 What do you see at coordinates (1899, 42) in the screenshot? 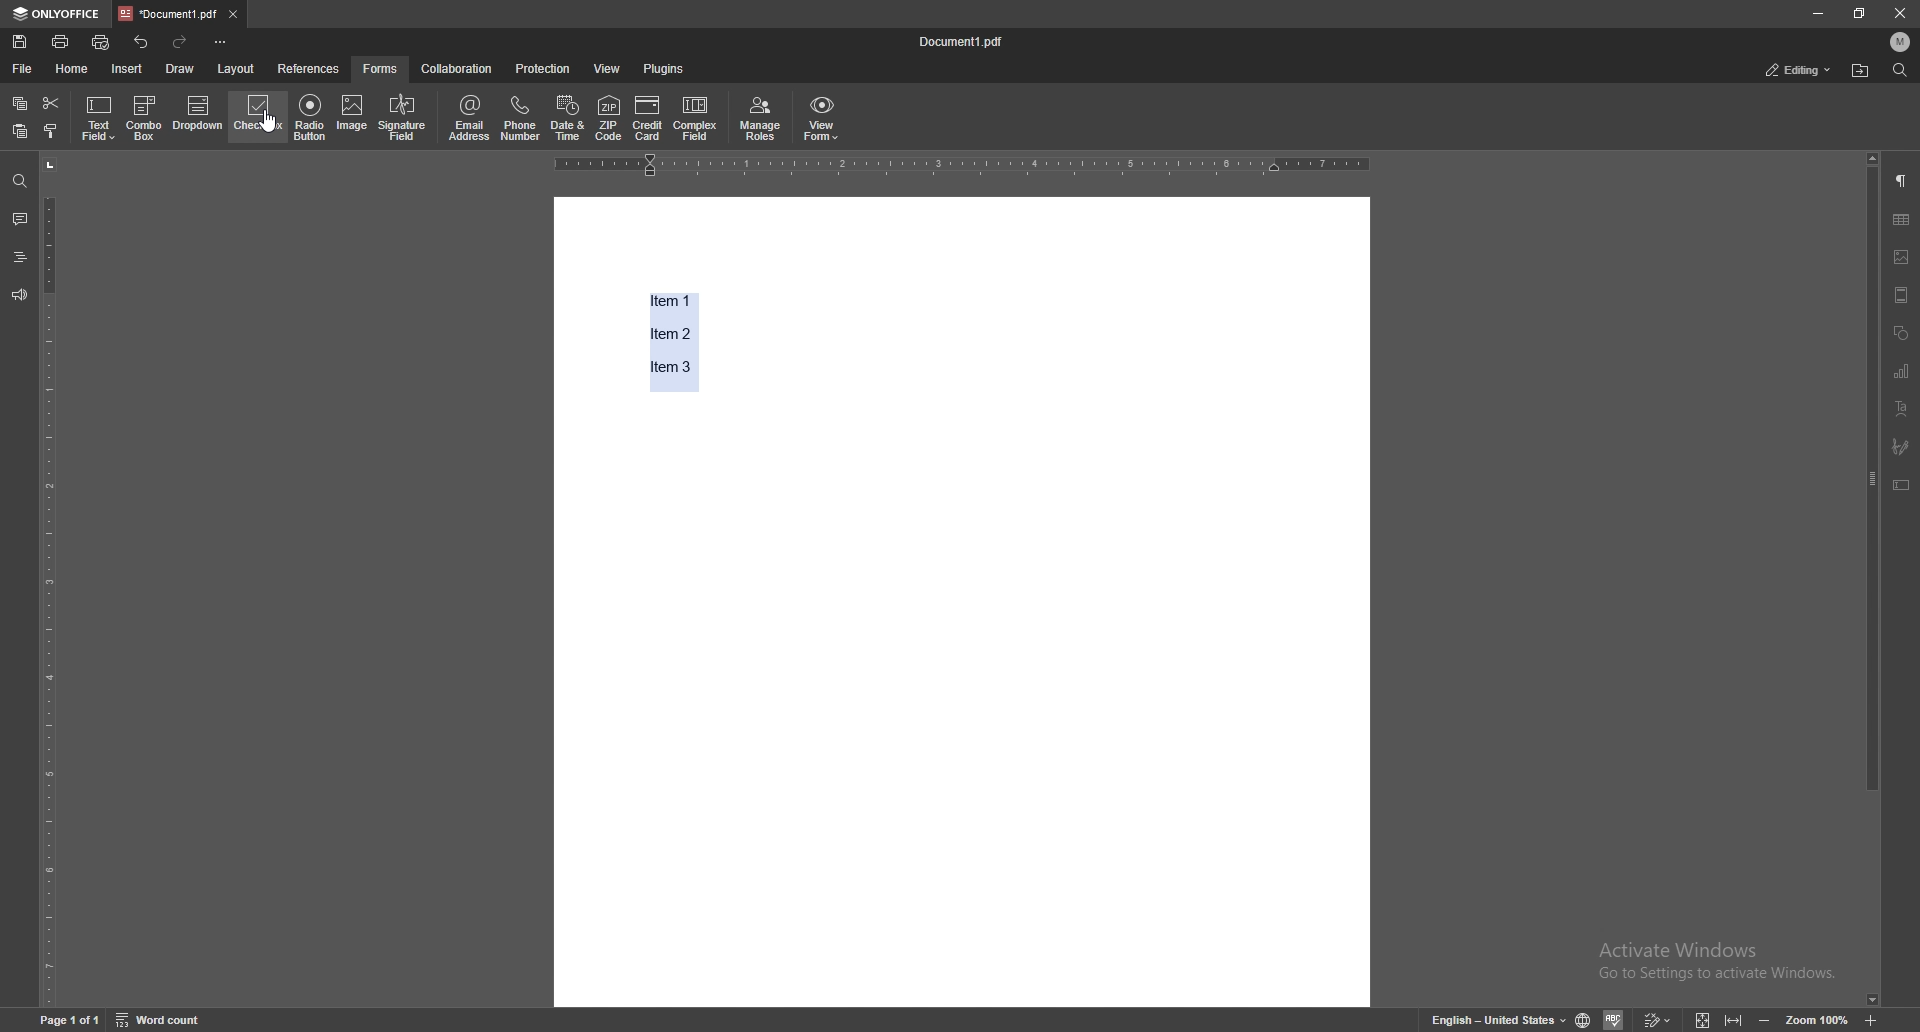
I see `profile` at bounding box center [1899, 42].